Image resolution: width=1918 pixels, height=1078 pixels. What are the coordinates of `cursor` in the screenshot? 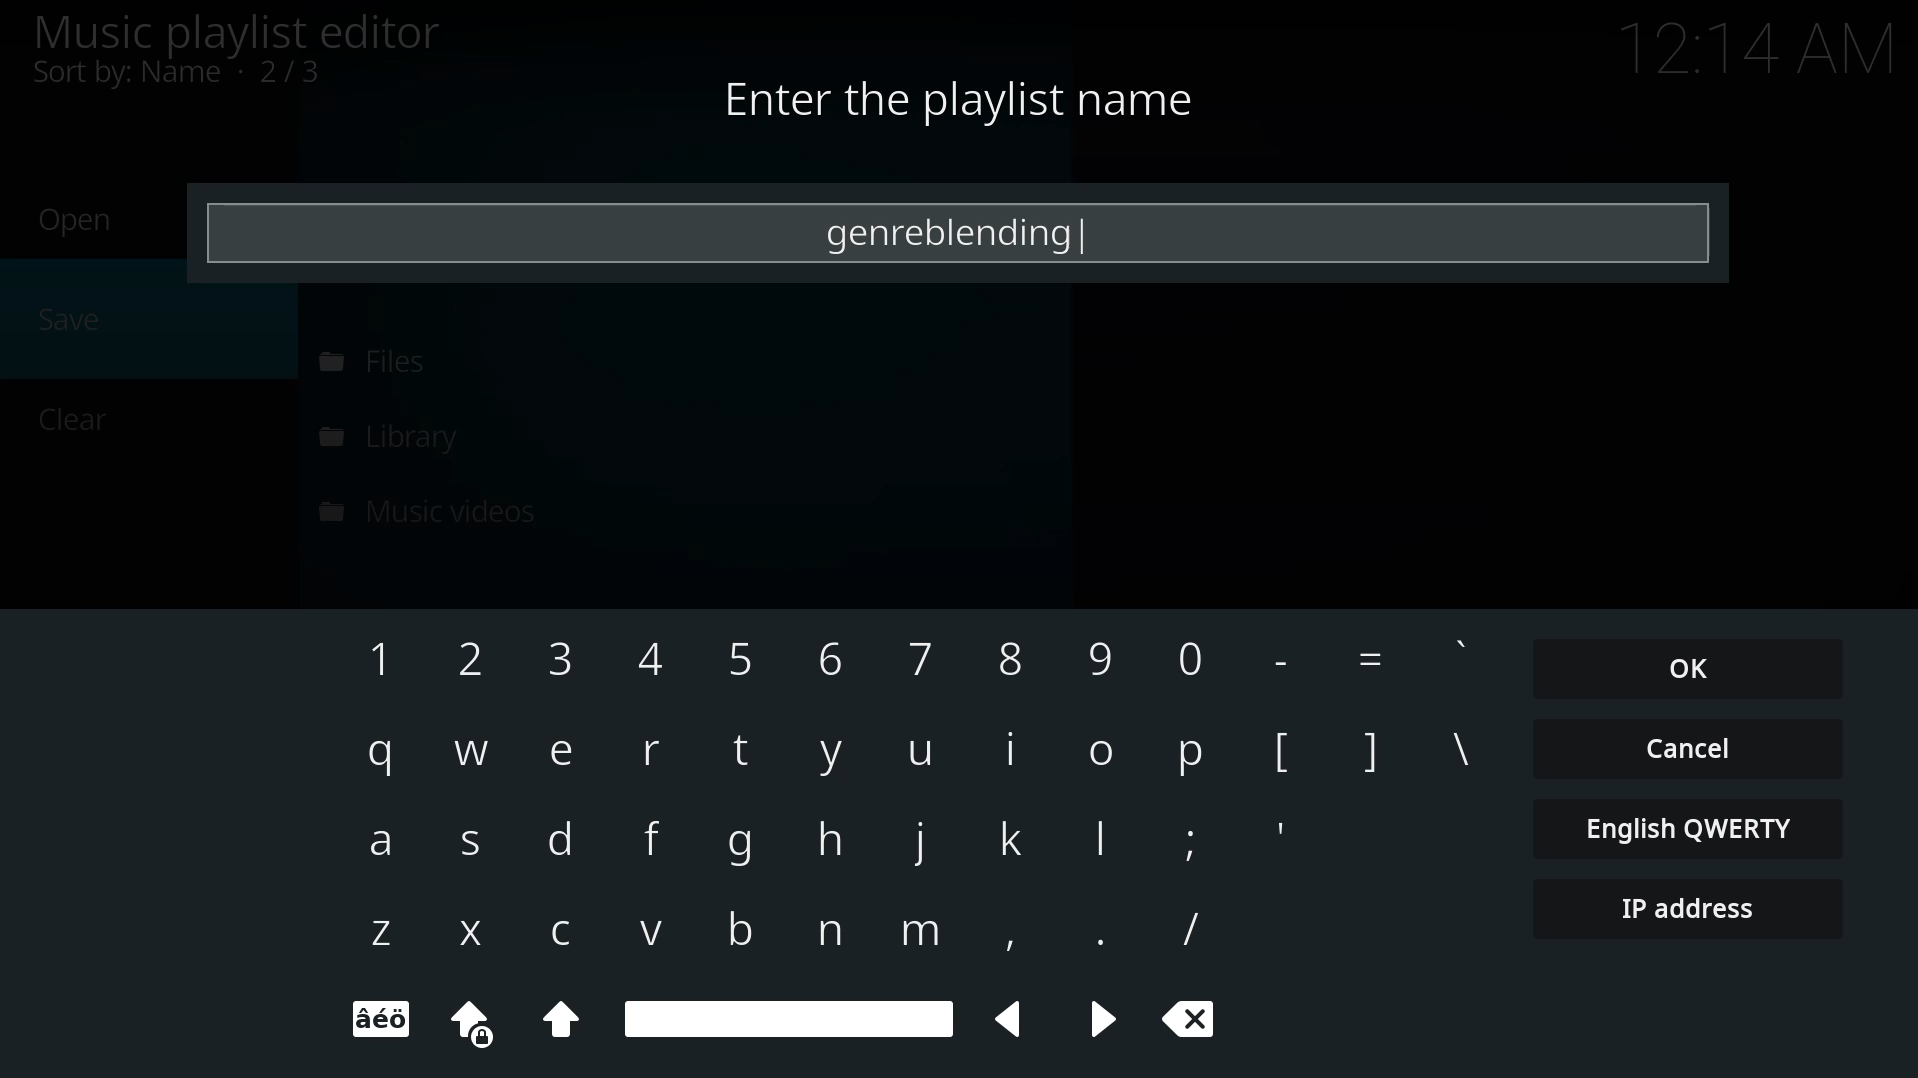 It's located at (1094, 244).